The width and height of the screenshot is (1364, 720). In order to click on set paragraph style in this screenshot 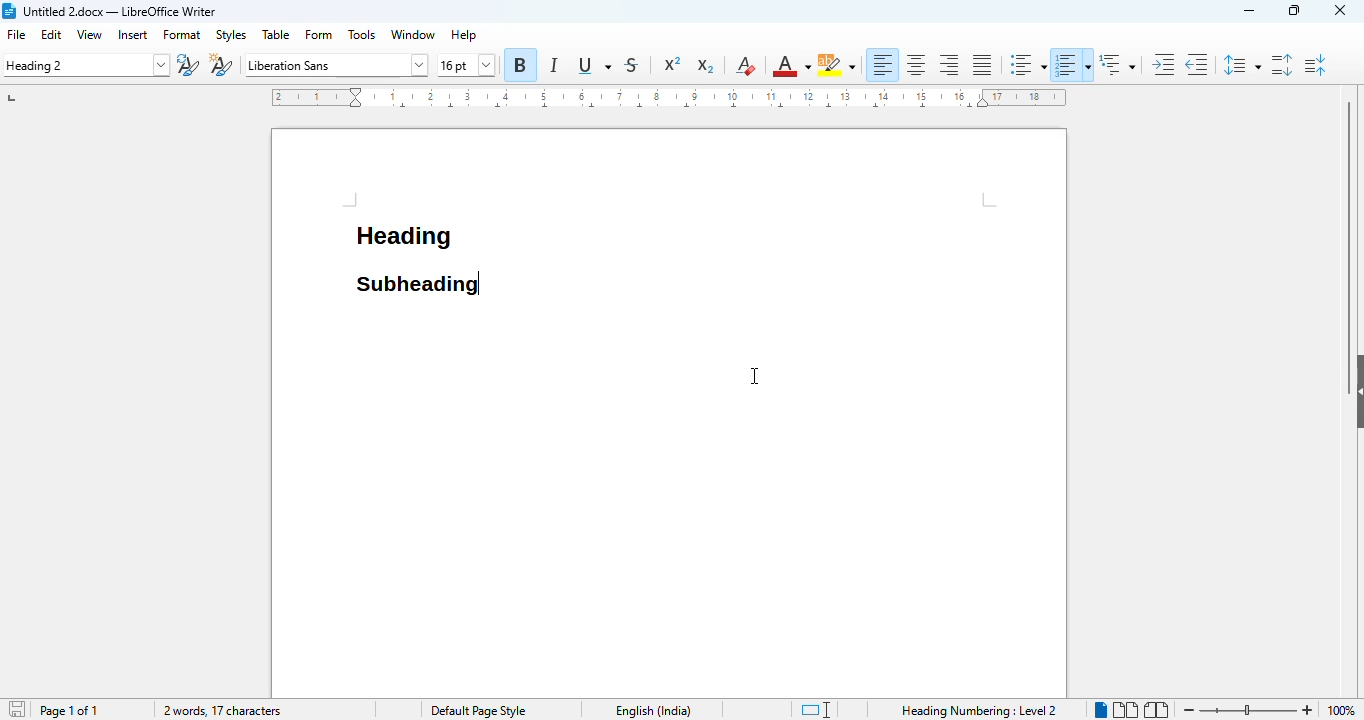, I will do `click(86, 66)`.